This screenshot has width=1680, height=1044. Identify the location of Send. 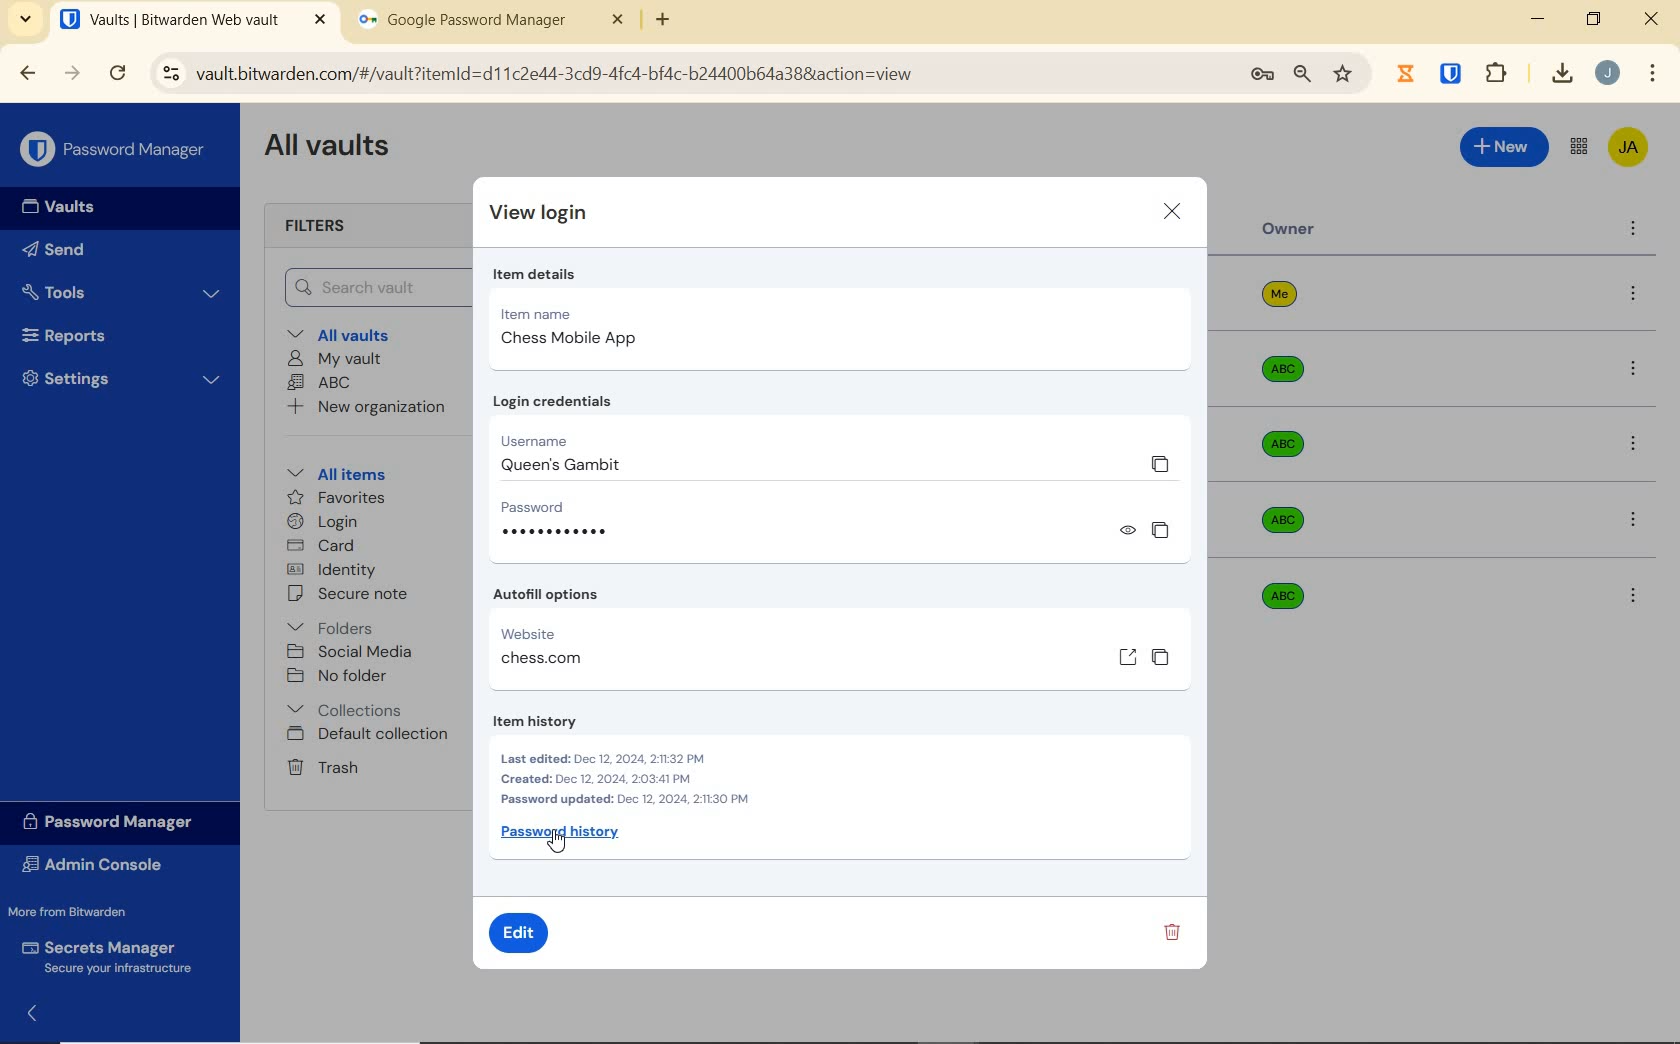
(66, 249).